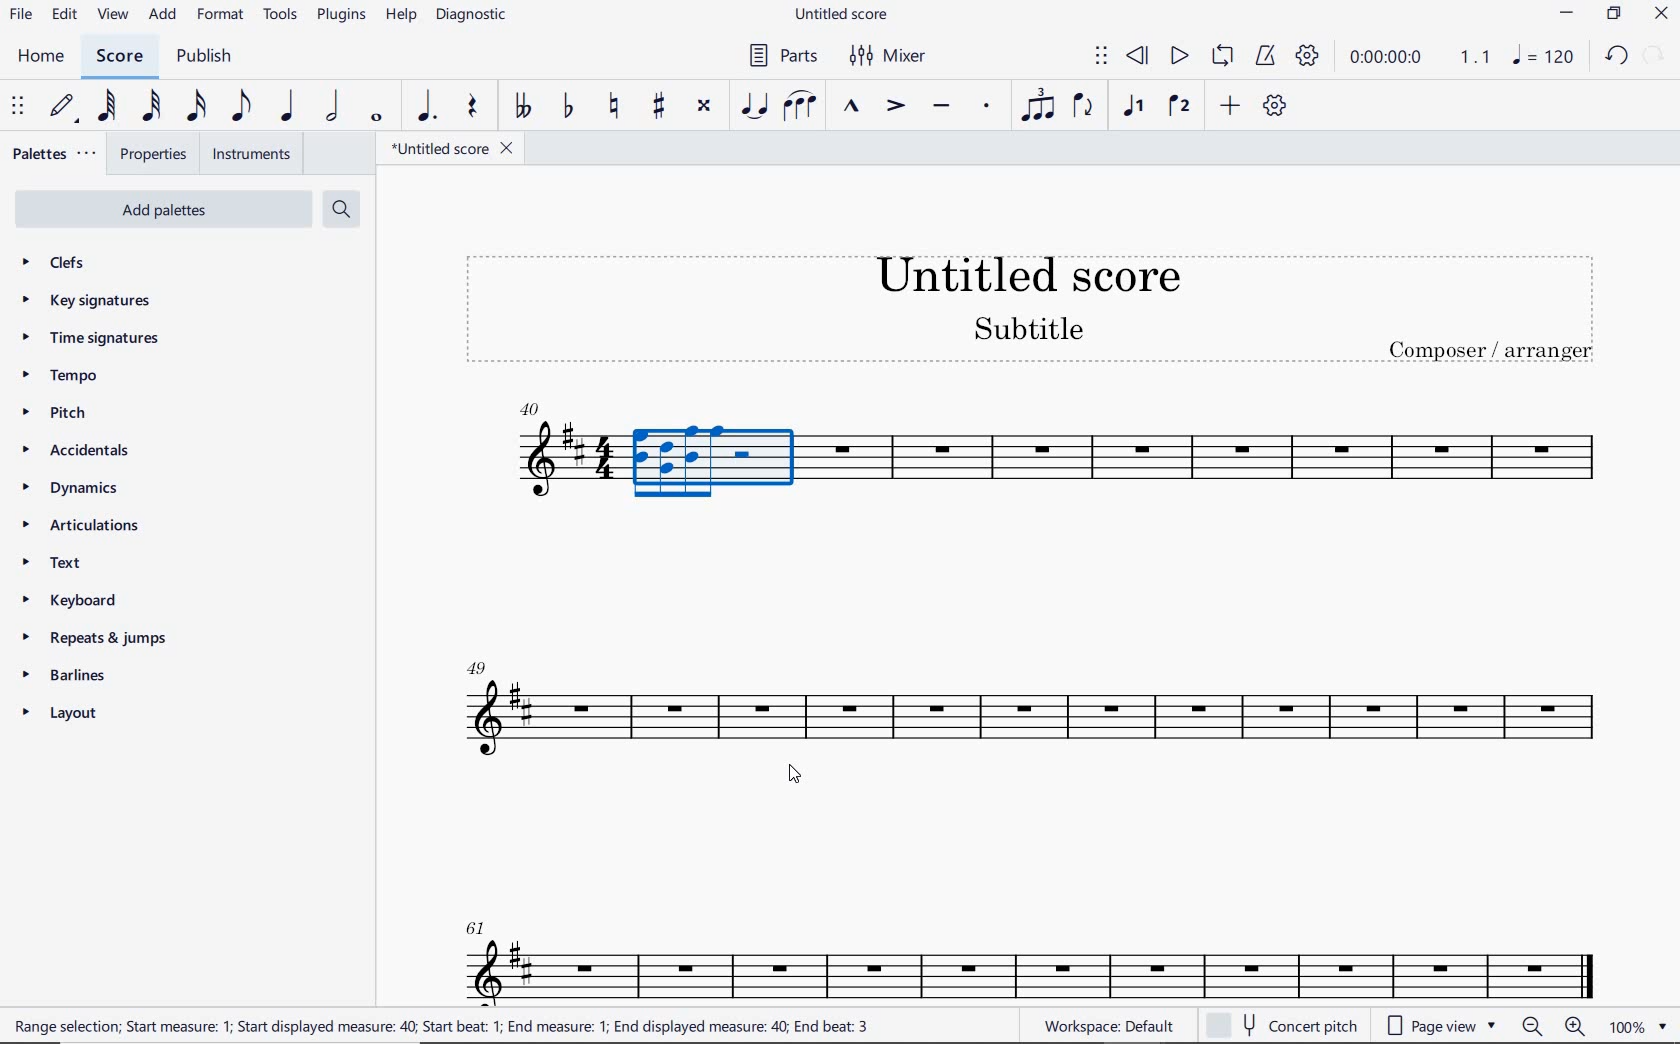 This screenshot has height=1044, width=1680. Describe the element at coordinates (64, 717) in the screenshot. I see `LAYOUT` at that location.